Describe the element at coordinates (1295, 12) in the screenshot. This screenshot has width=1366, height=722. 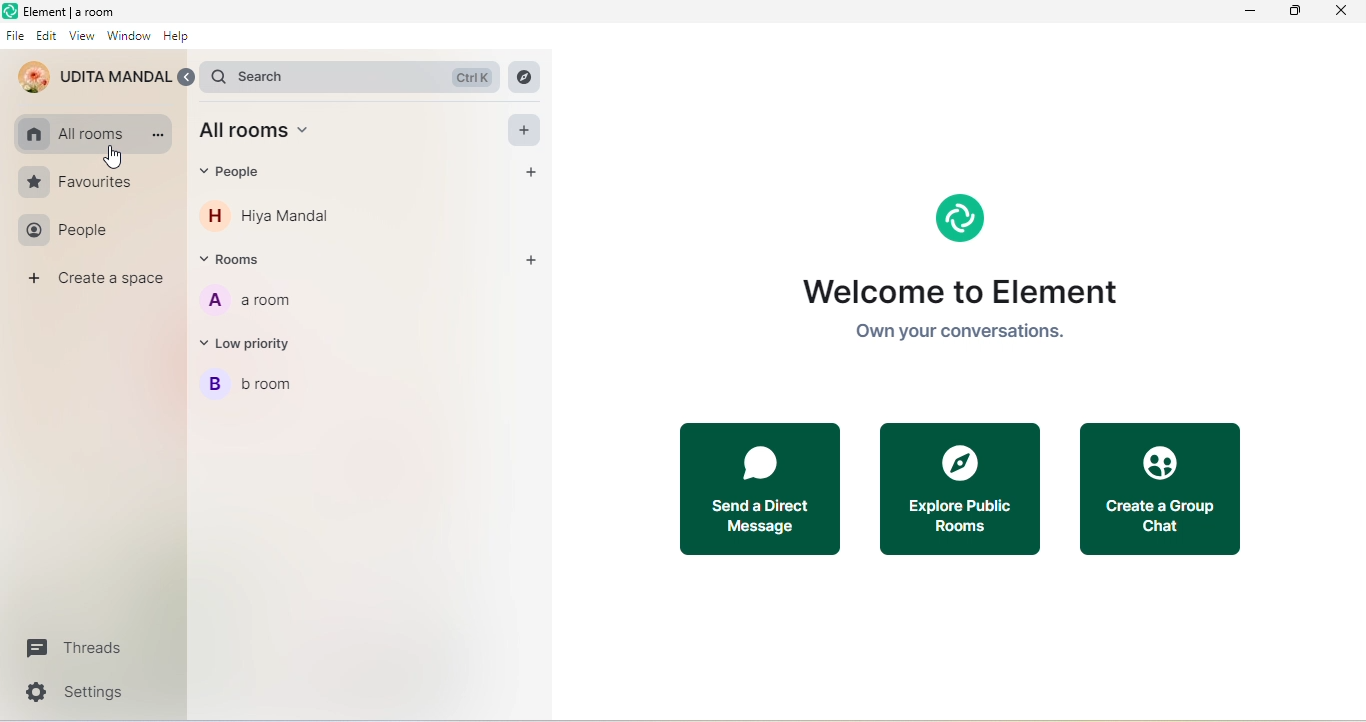
I see `Maximize` at that location.